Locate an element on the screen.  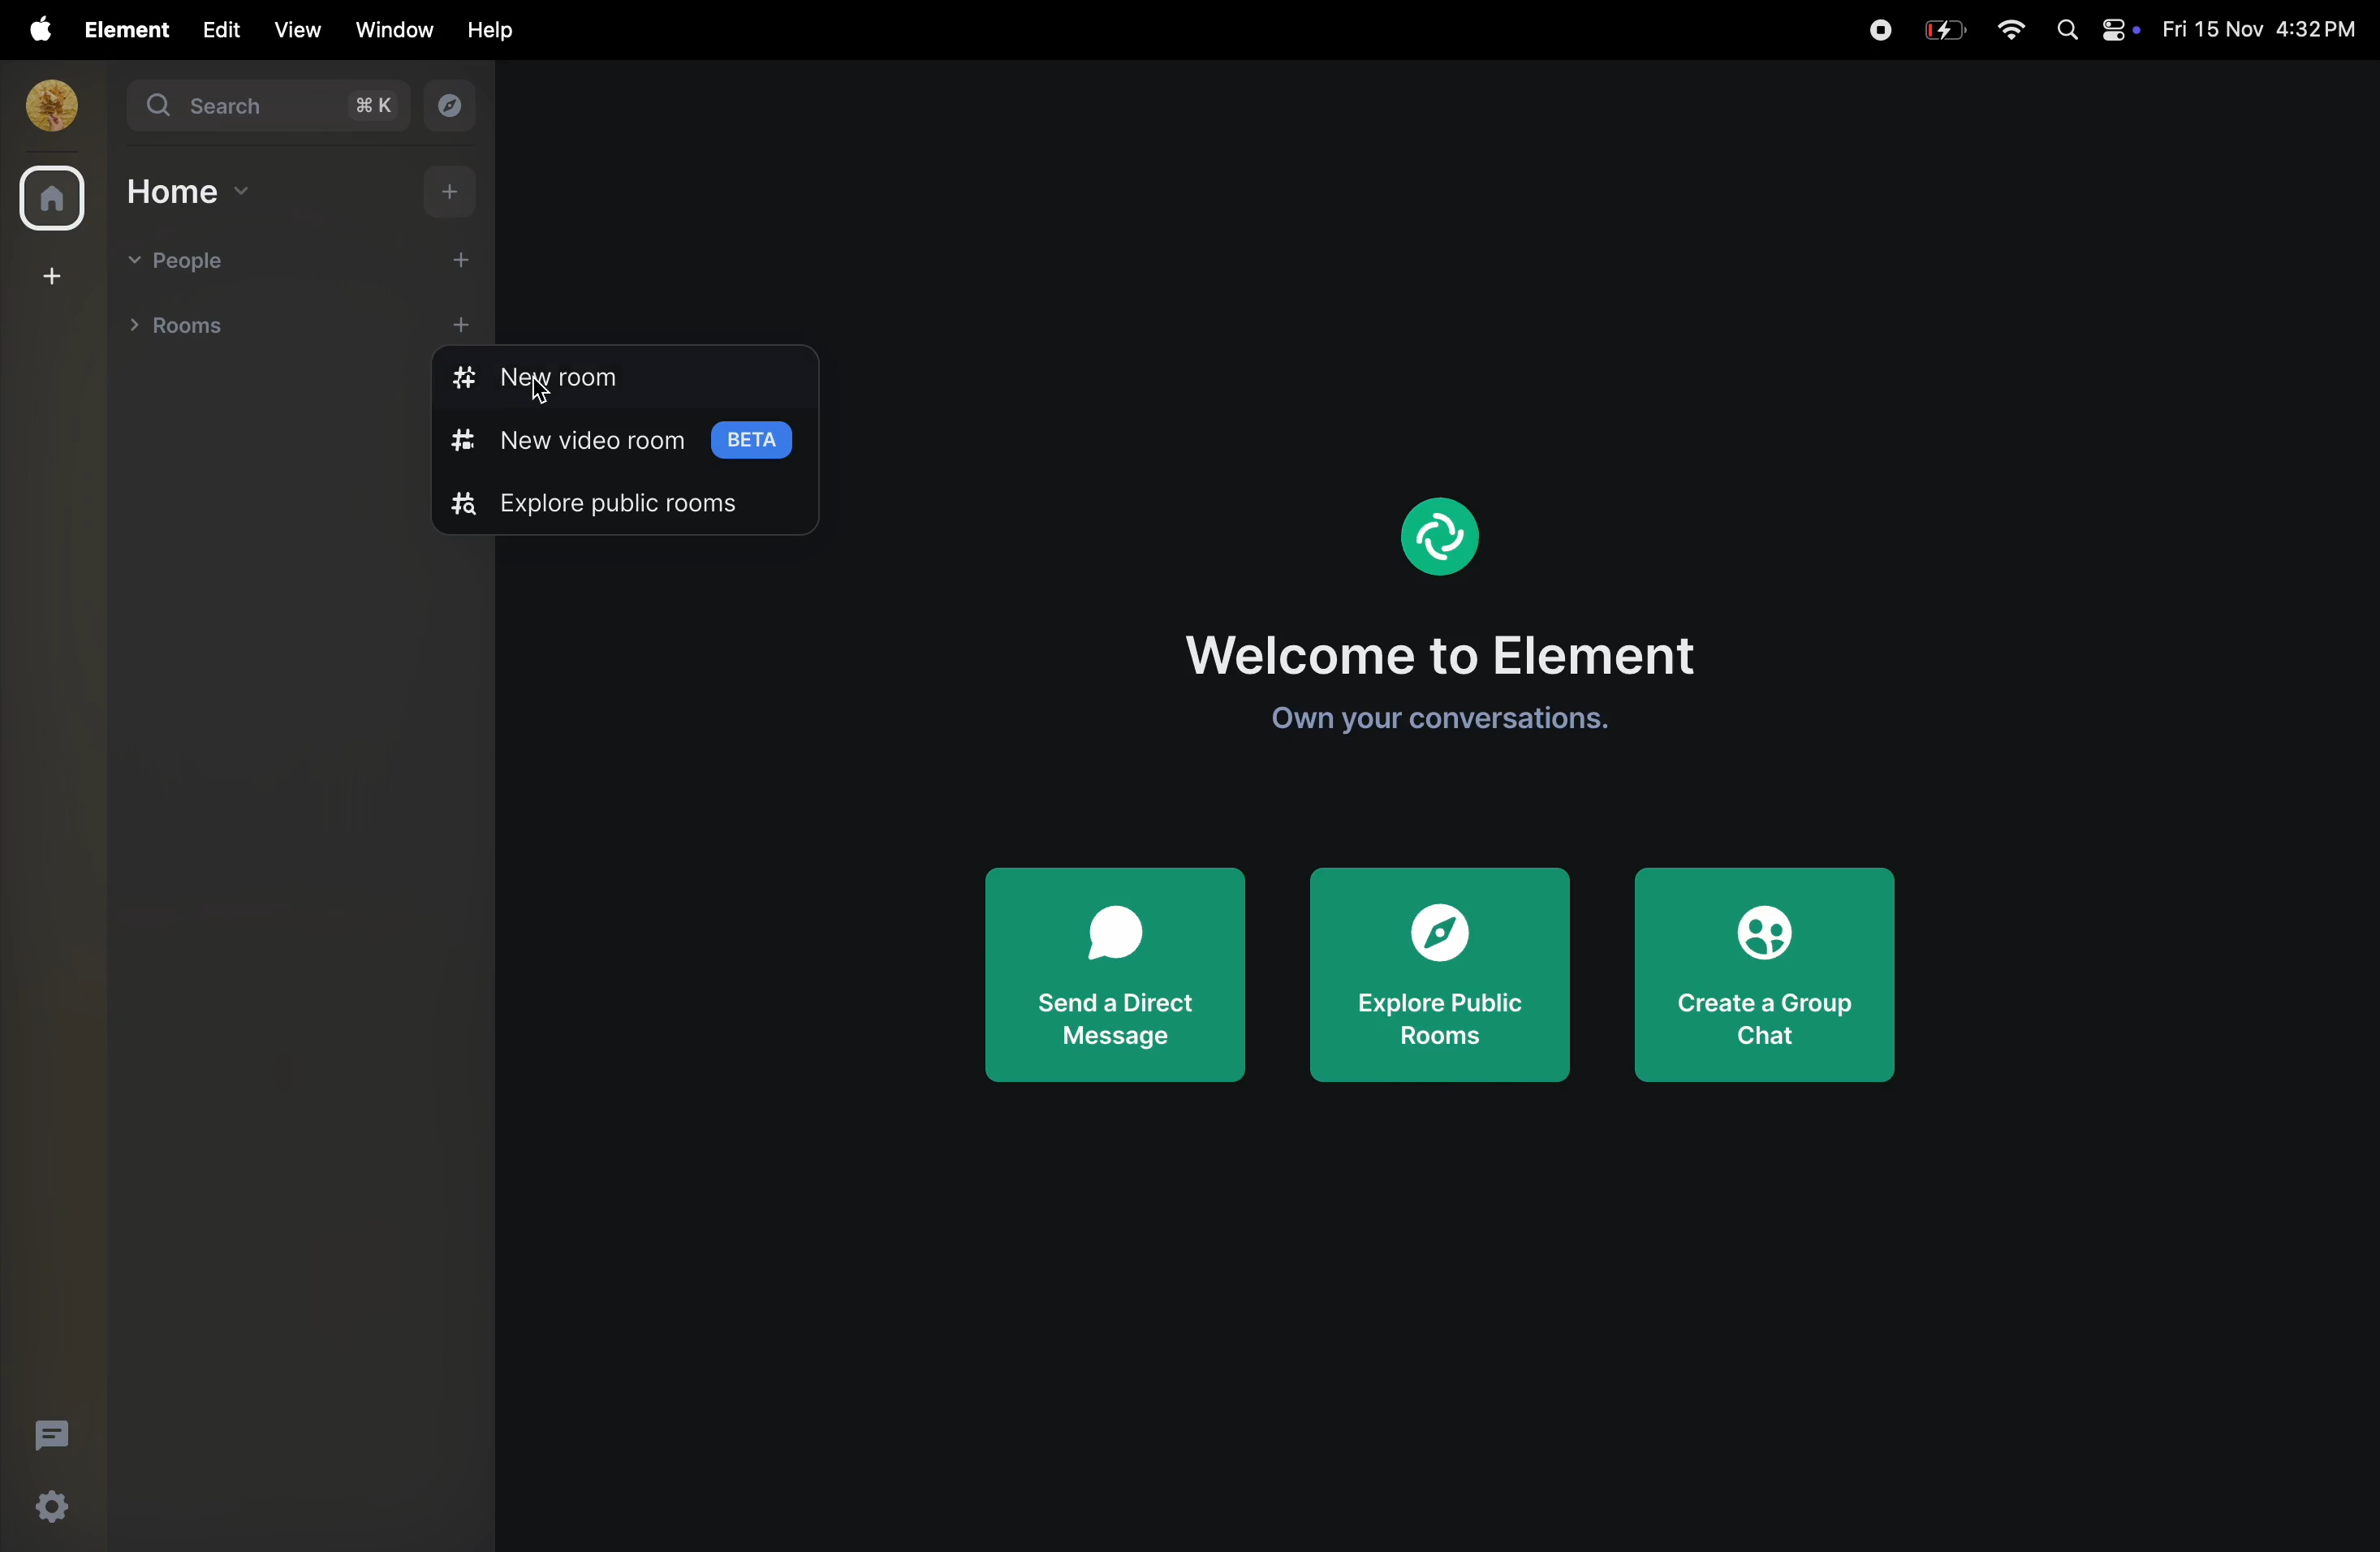
home is located at coordinates (189, 192).